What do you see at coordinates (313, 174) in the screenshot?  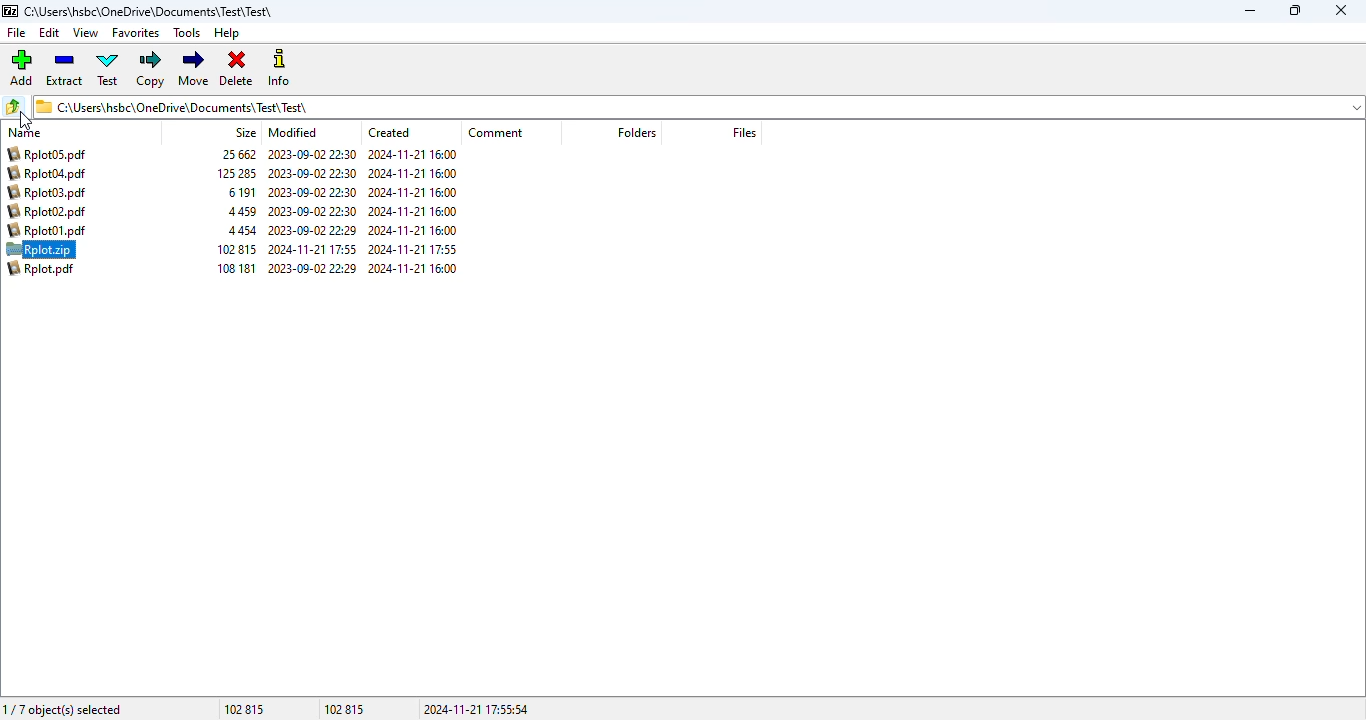 I see `2023-09-02 22:30` at bounding box center [313, 174].